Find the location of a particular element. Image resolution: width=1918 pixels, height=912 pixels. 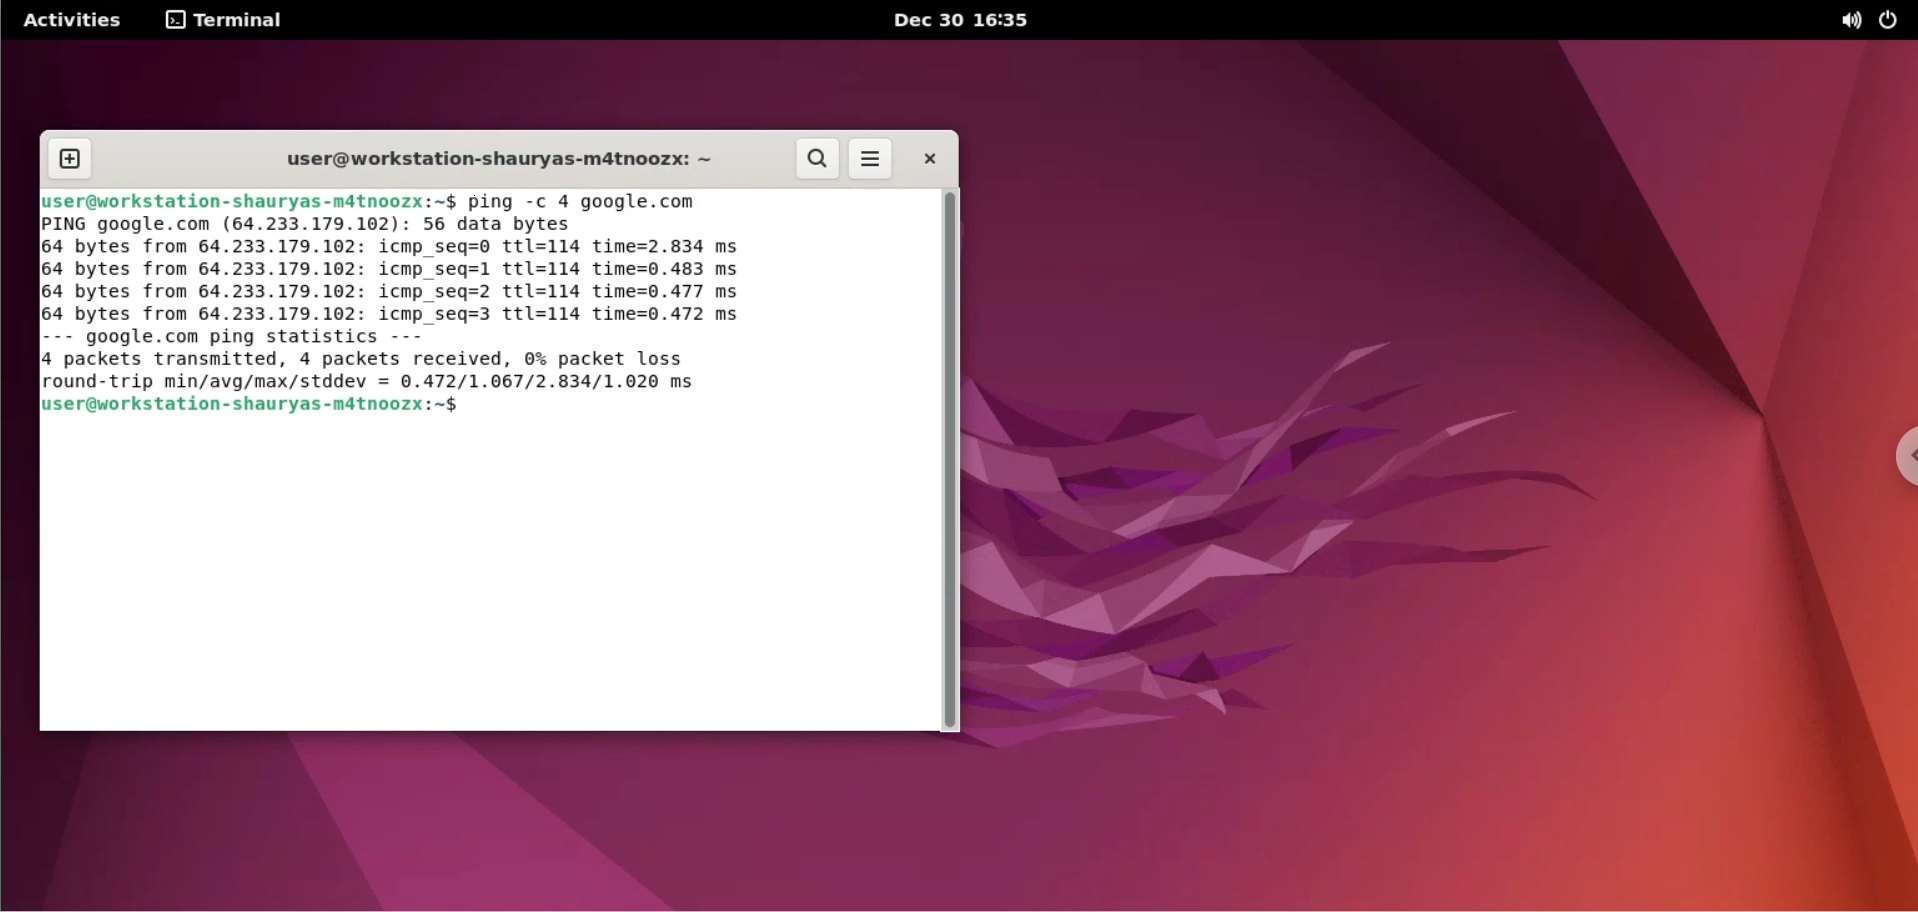

sound options is located at coordinates (1852, 21).